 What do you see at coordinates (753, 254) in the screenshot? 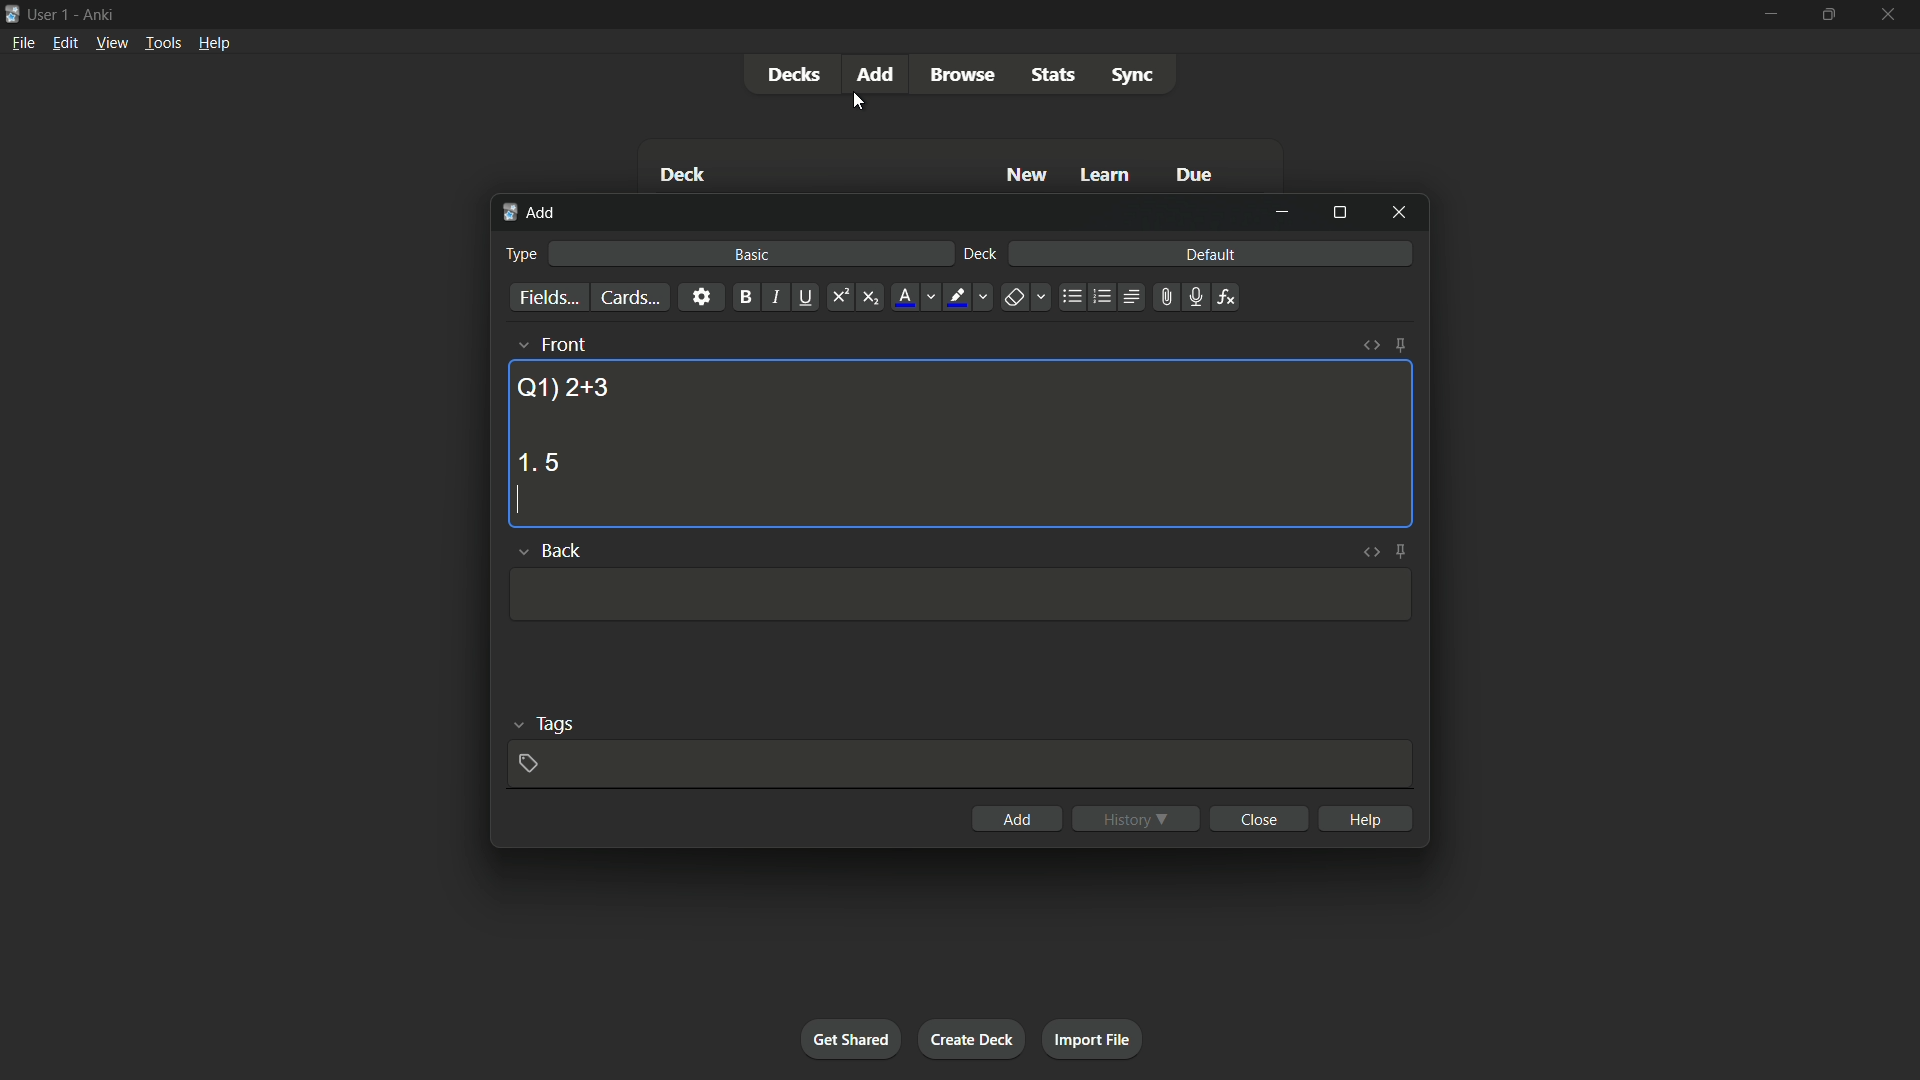
I see `basic` at bounding box center [753, 254].